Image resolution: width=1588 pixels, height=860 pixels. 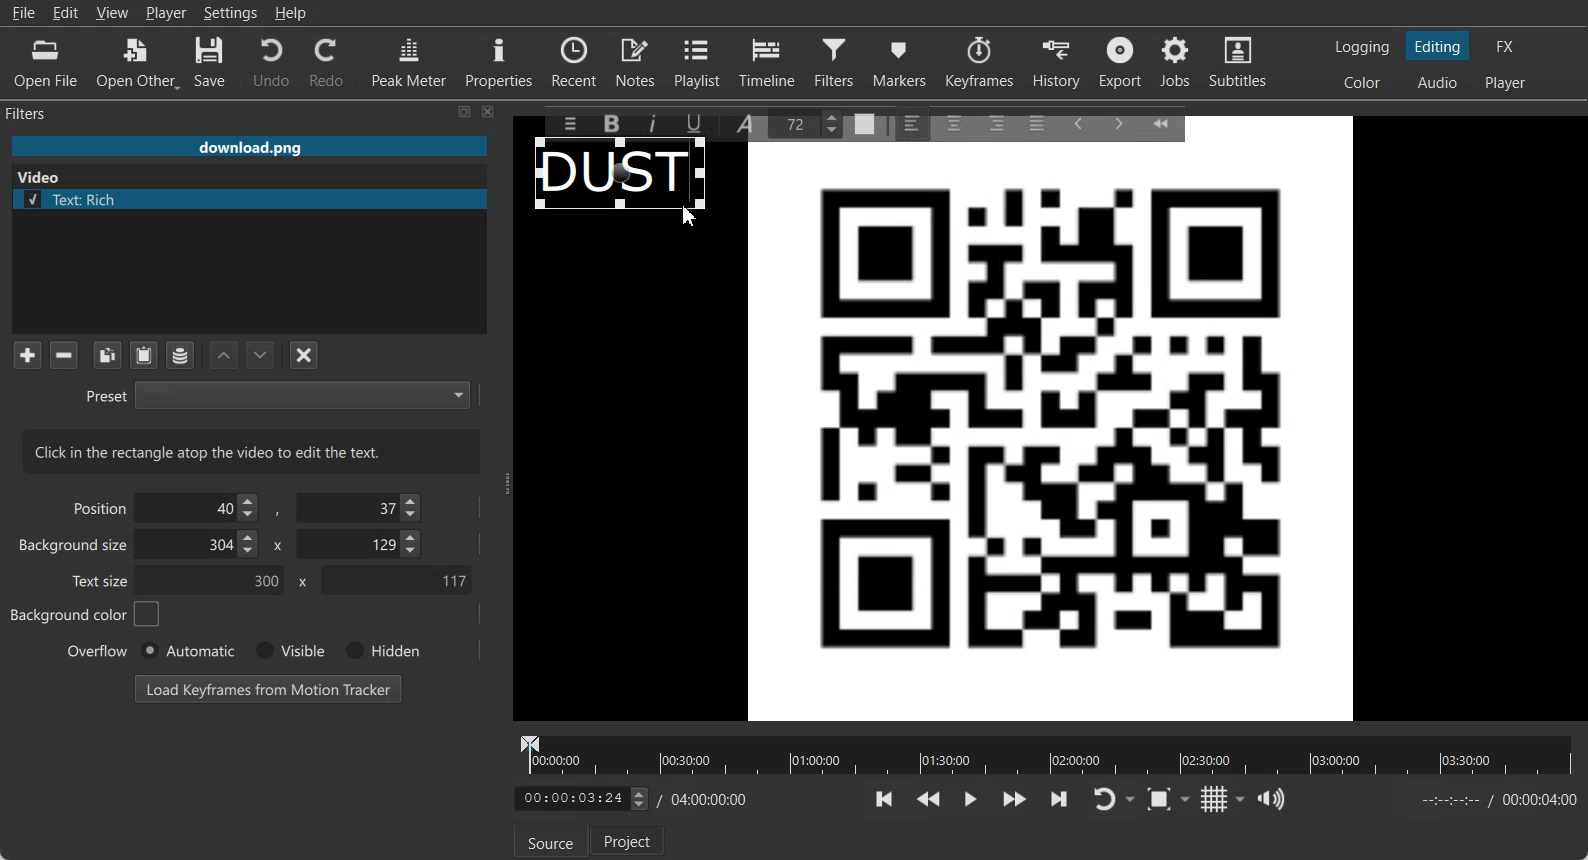 I want to click on Paste Filters, so click(x=144, y=356).